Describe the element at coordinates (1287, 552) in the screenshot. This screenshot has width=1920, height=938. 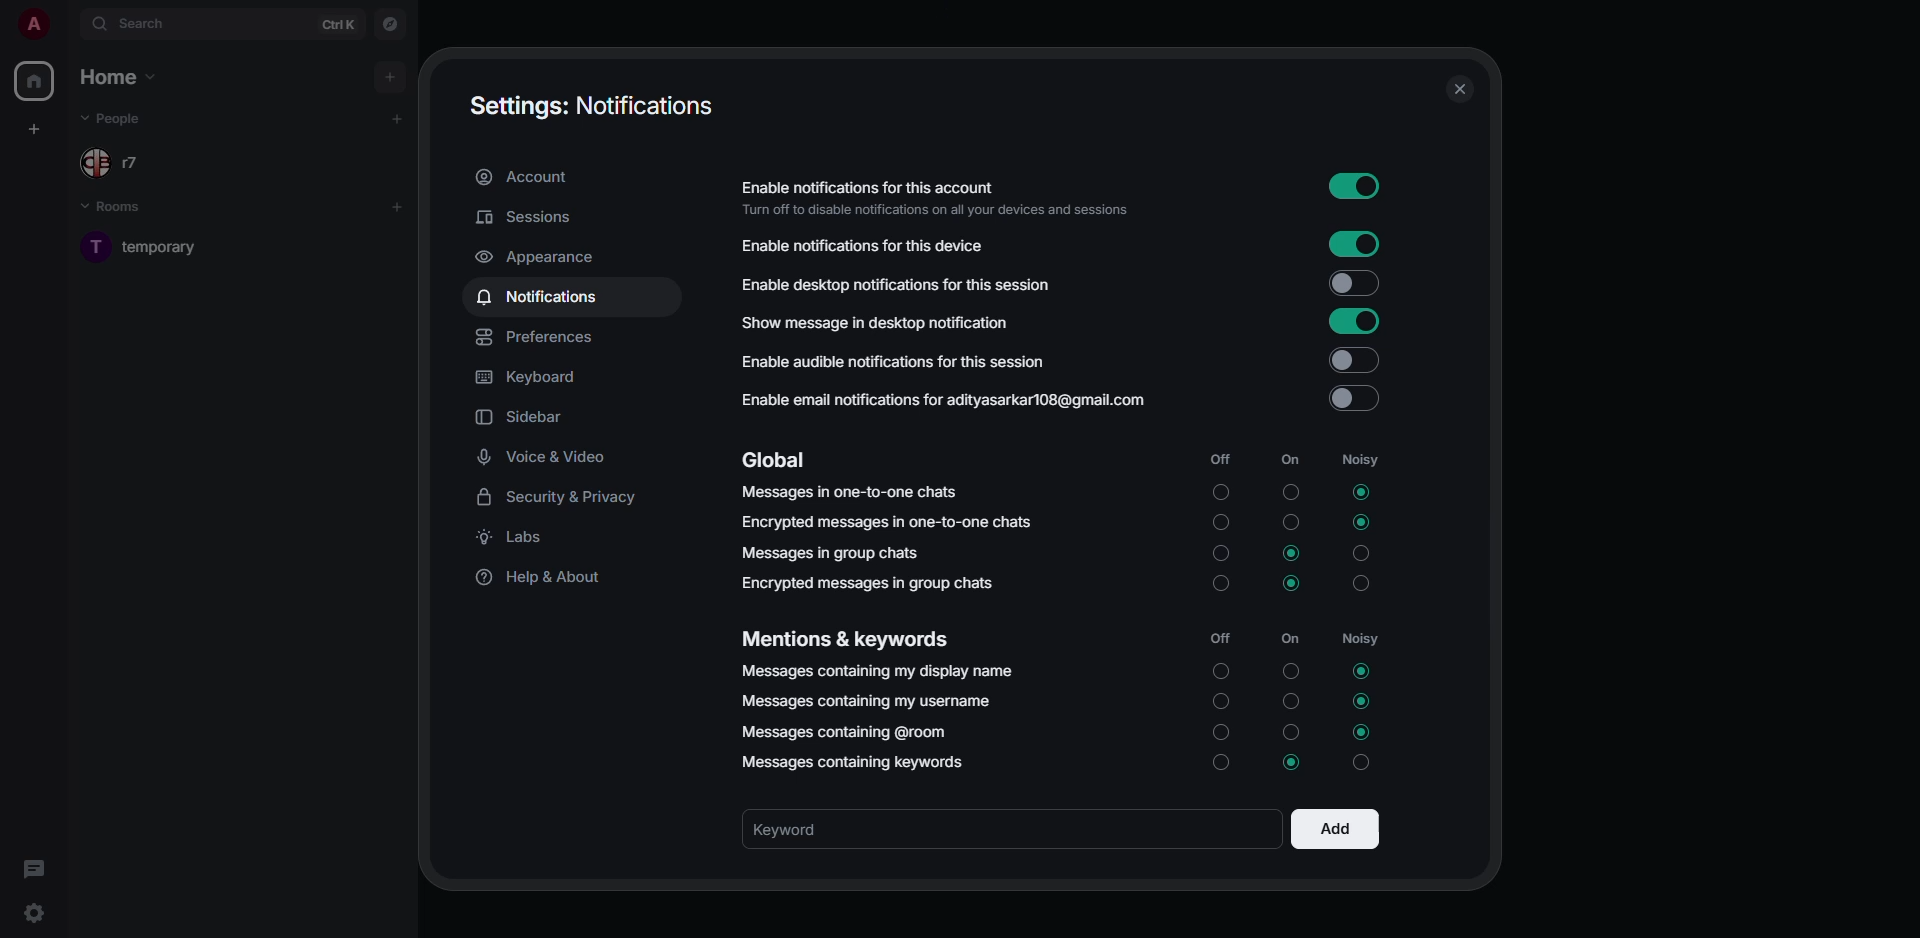
I see `selected` at that location.